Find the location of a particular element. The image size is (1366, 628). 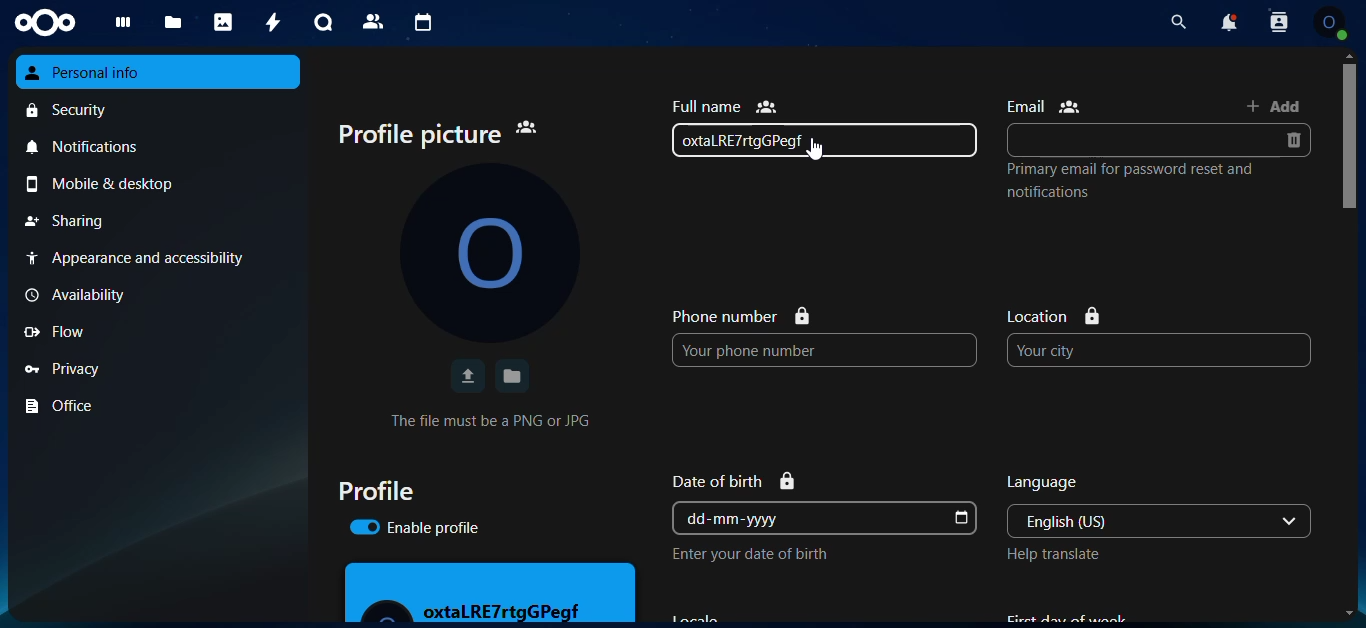

email input box is located at coordinates (1140, 140).